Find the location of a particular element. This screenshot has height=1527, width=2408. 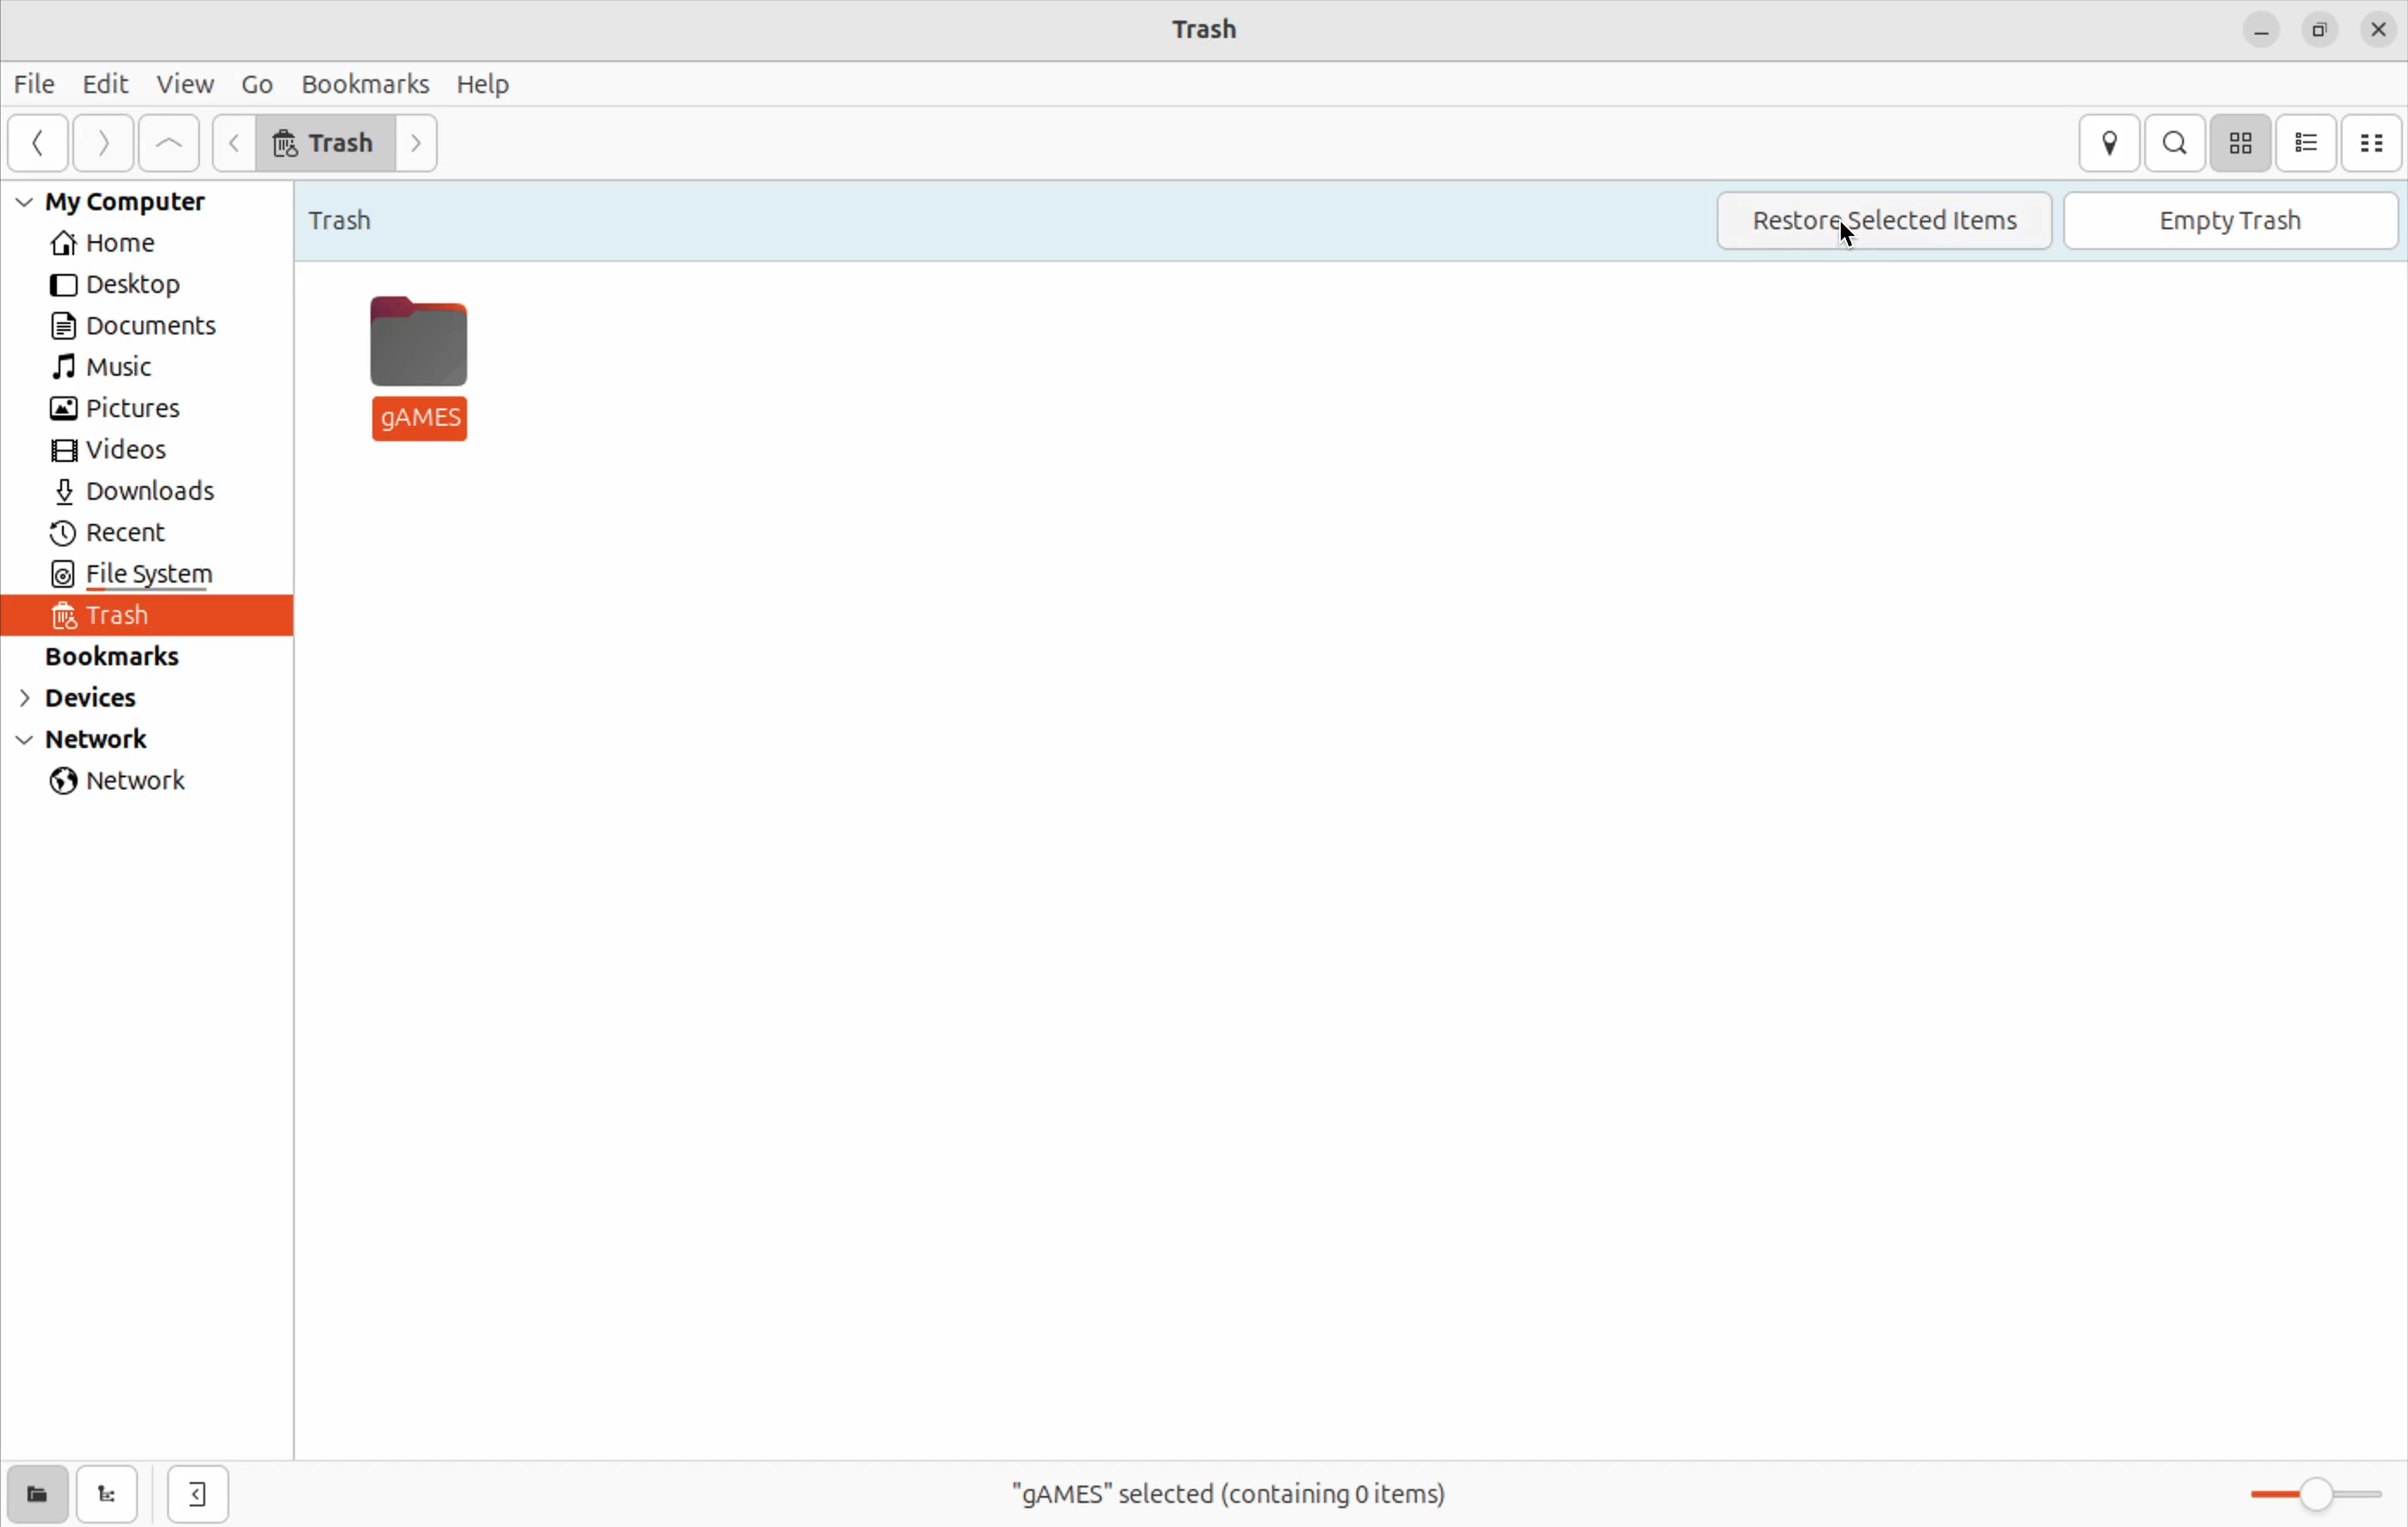

music is located at coordinates (127, 368).